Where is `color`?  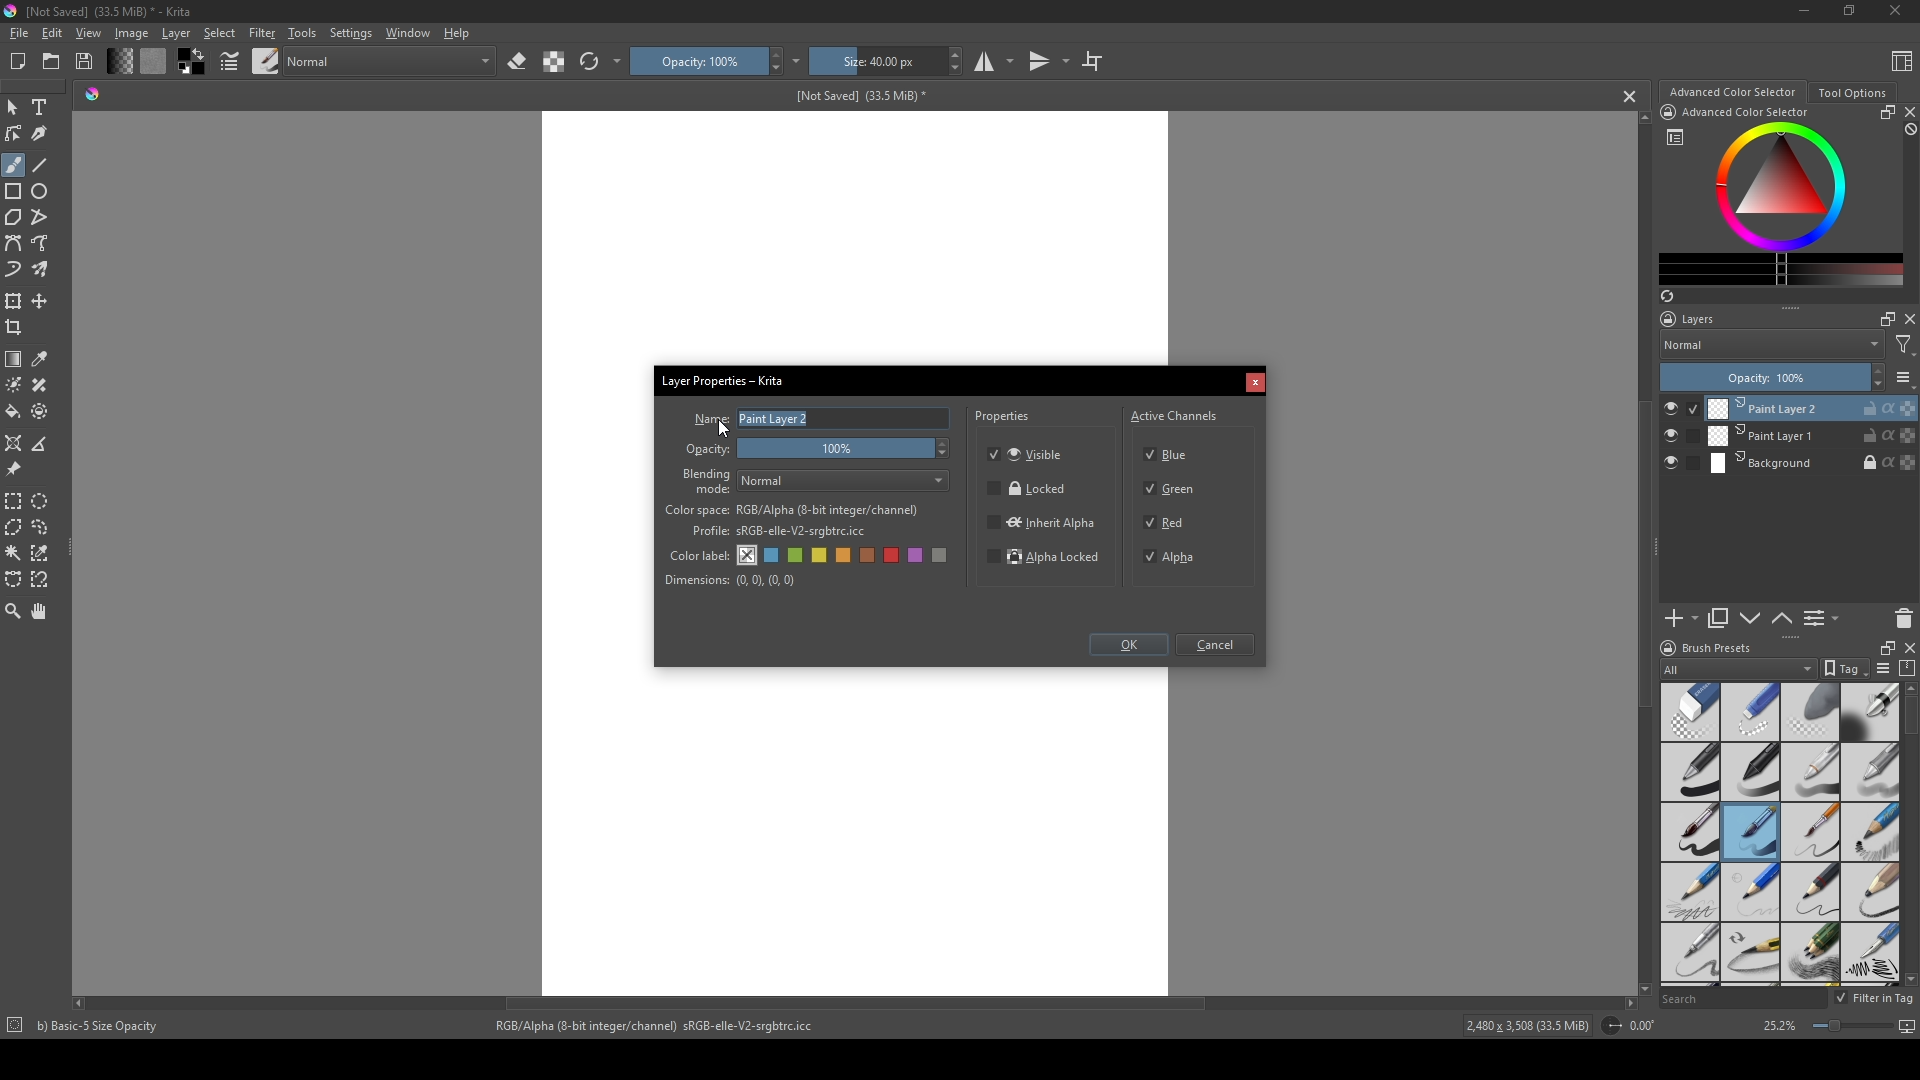 color is located at coordinates (189, 62).